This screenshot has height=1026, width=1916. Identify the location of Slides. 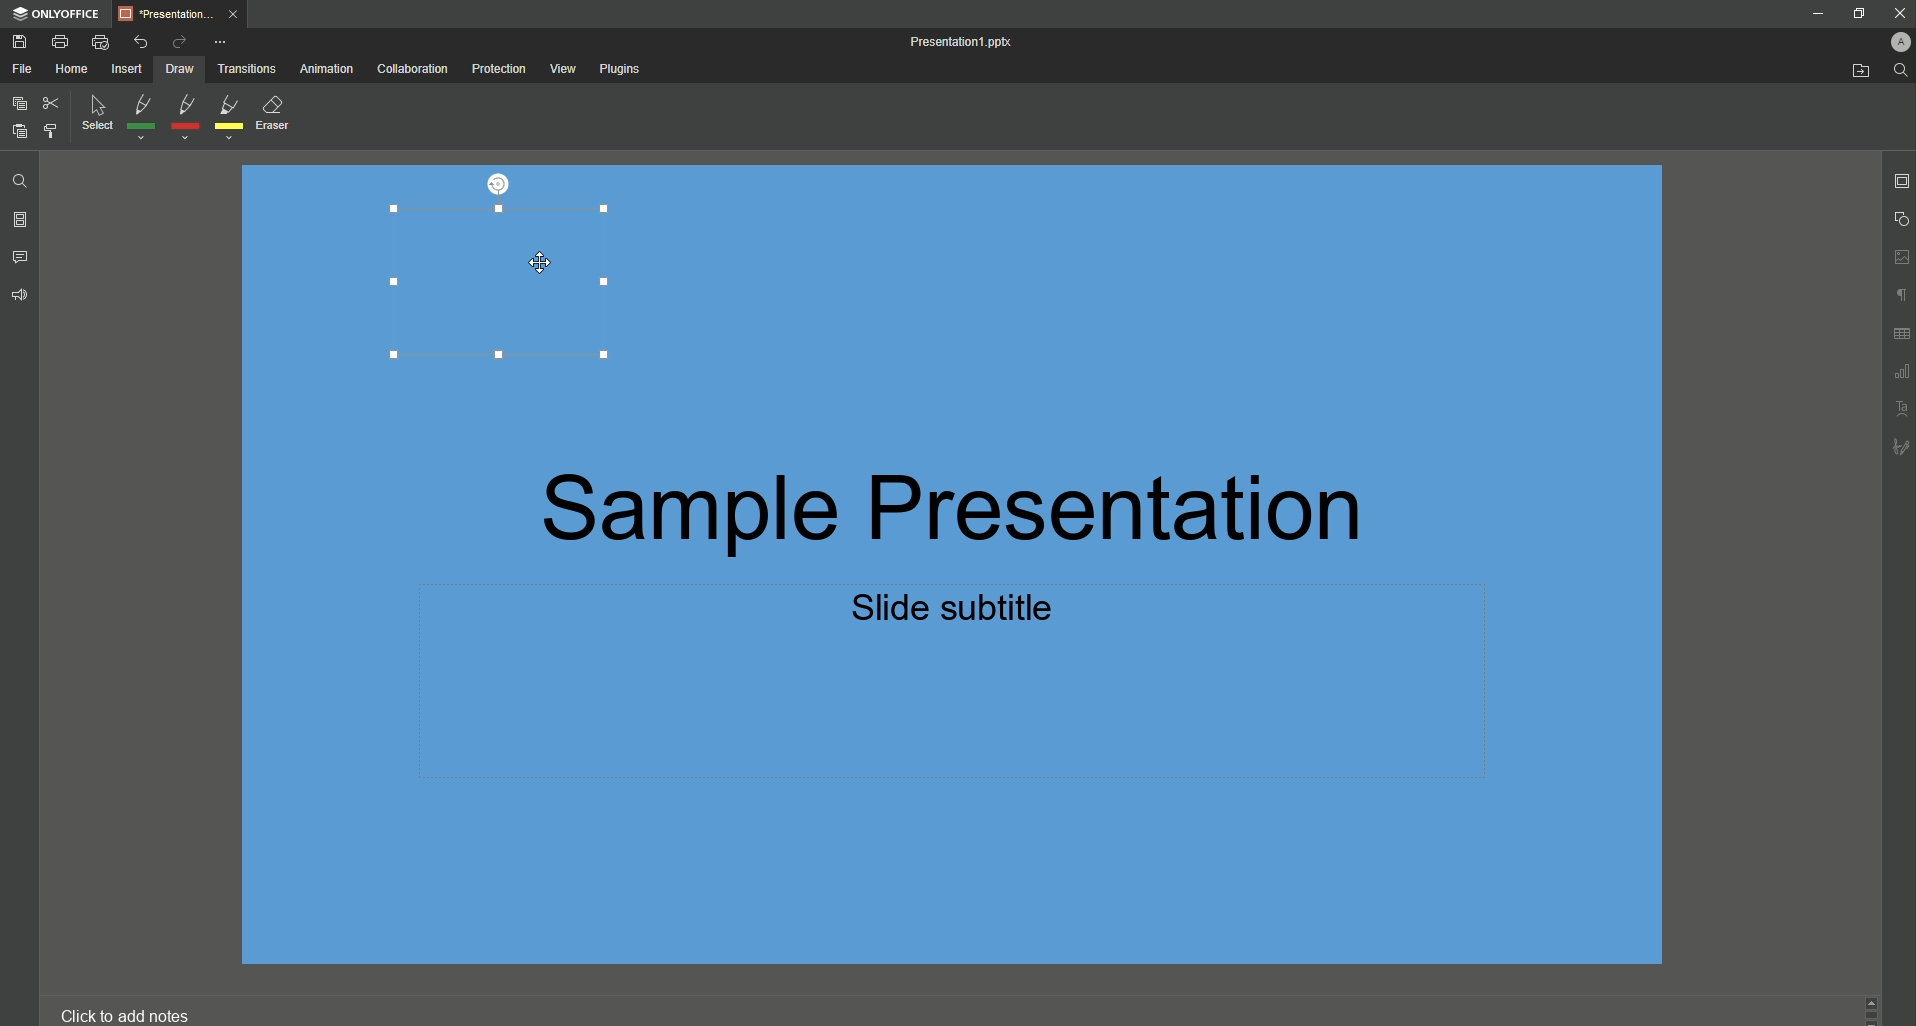
(22, 219).